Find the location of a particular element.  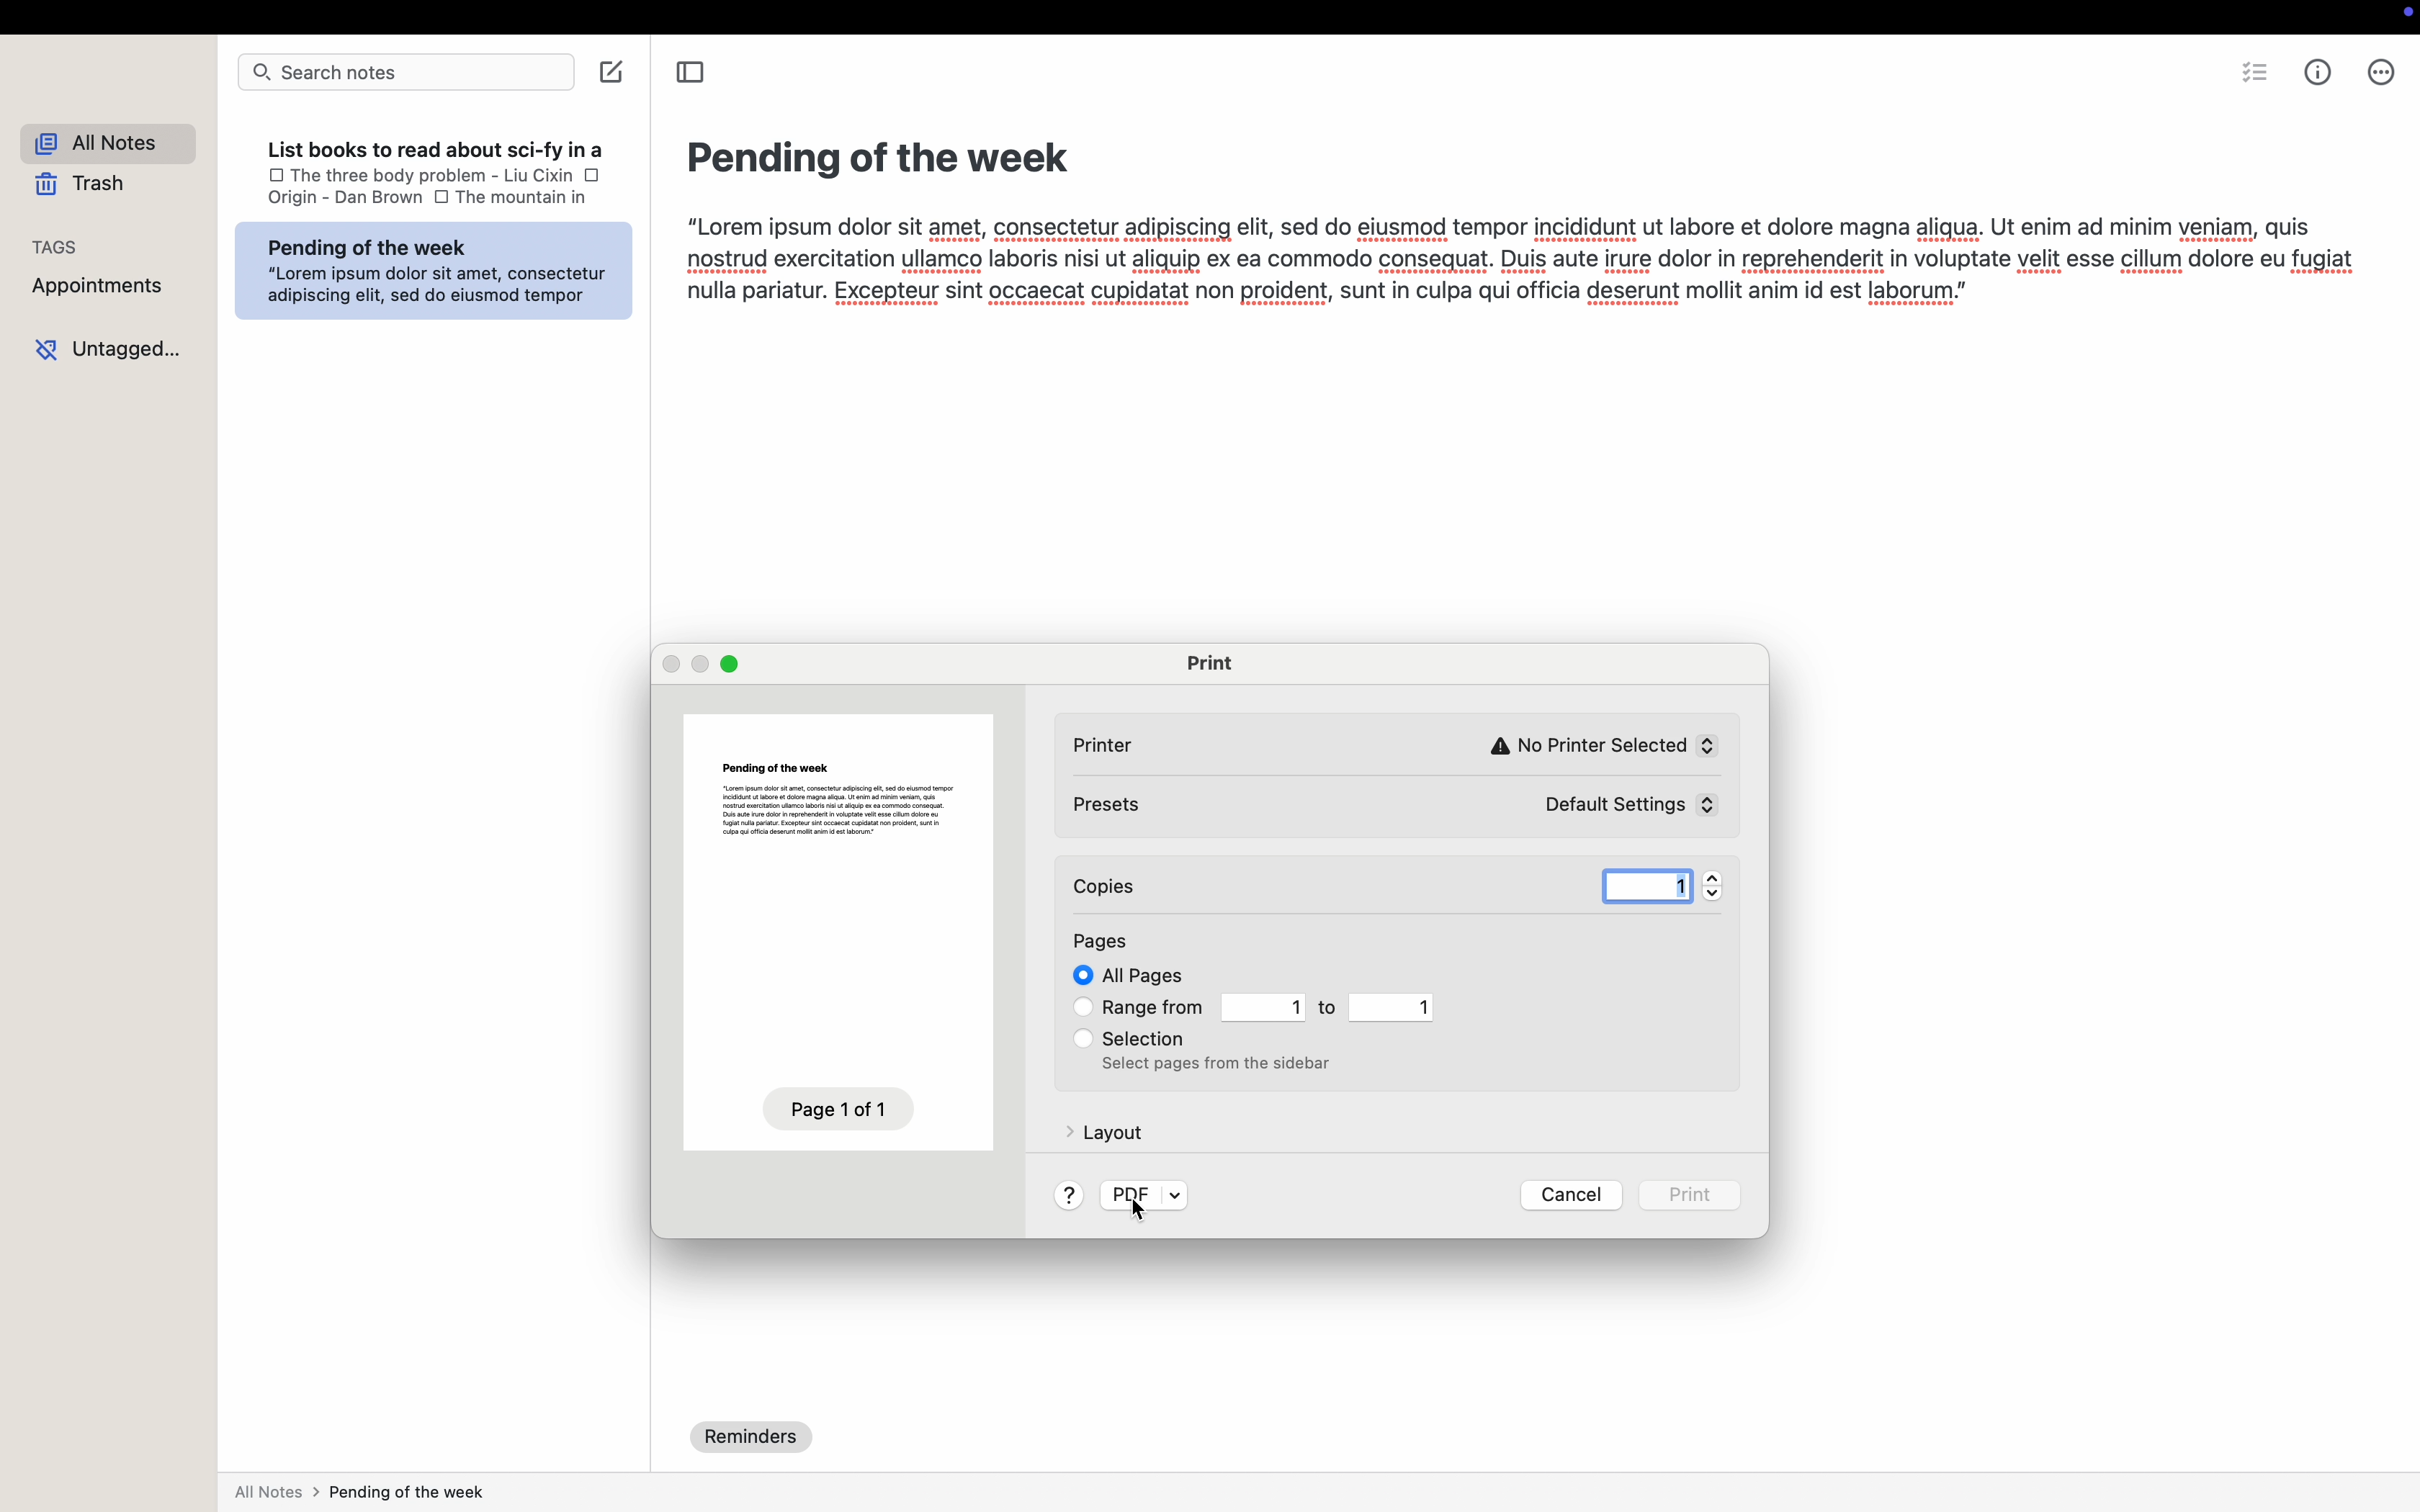

trash is located at coordinates (80, 190).